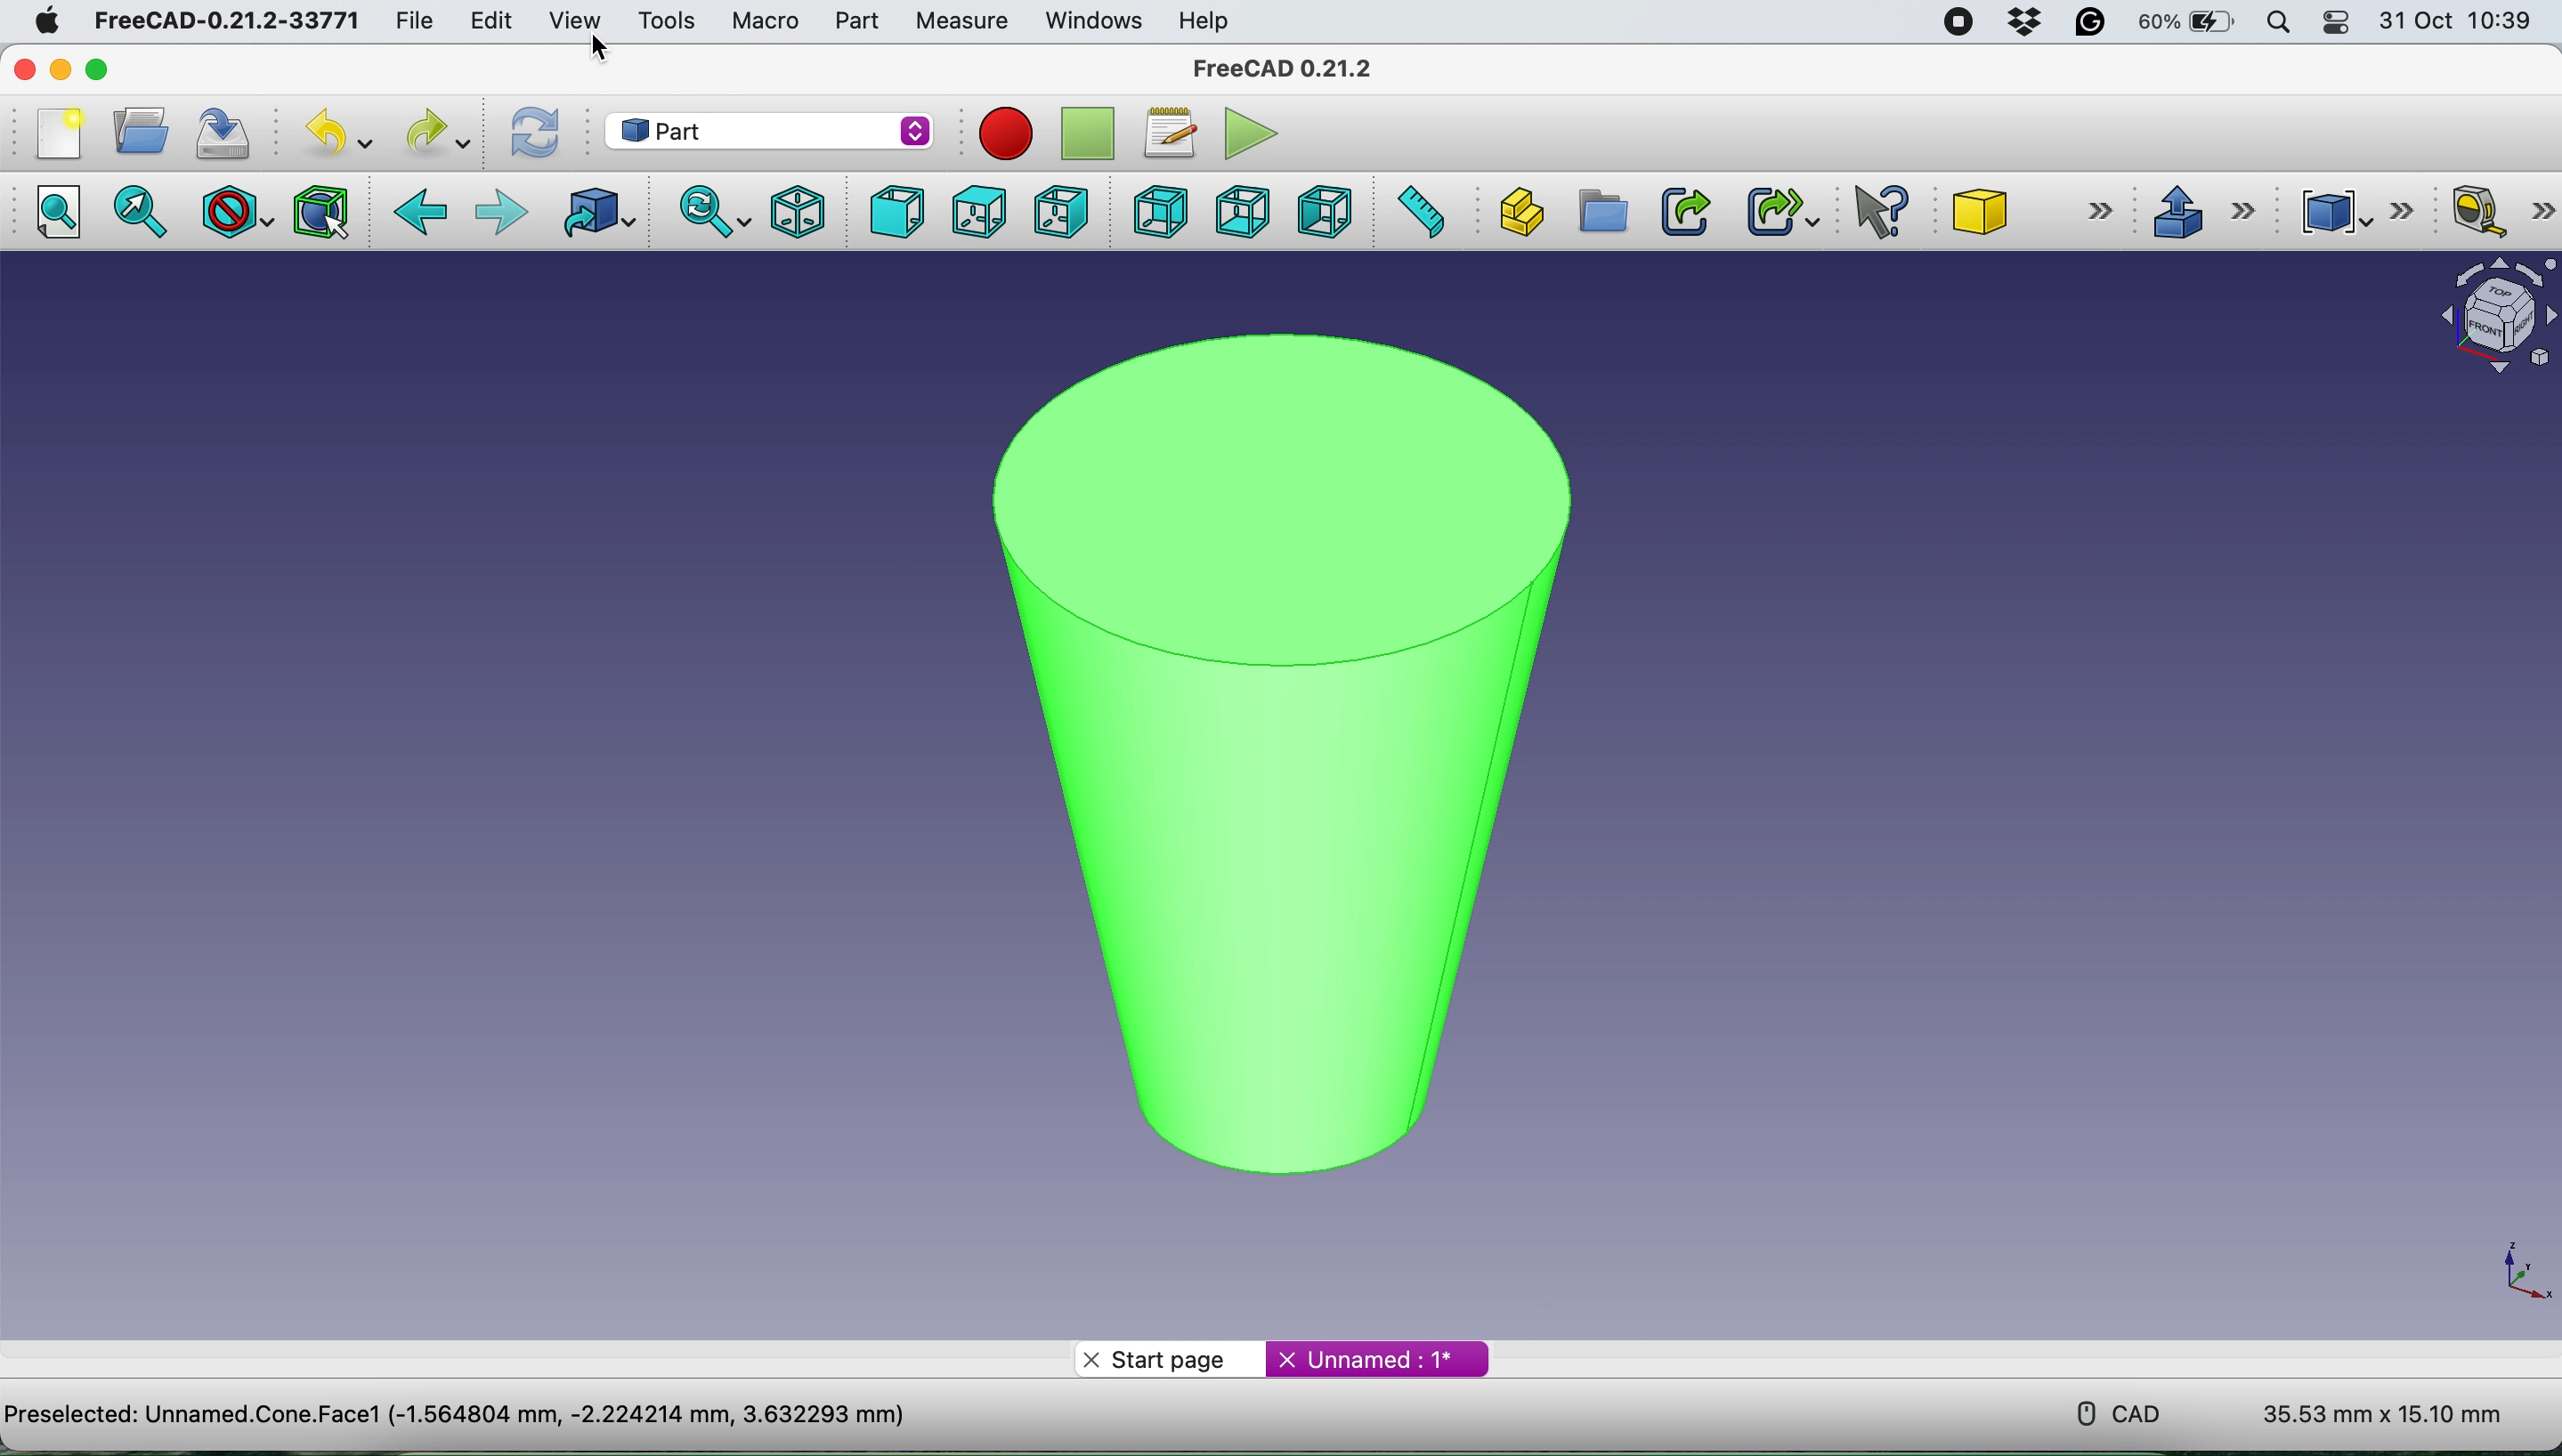 Image resolution: width=2562 pixels, height=1456 pixels. Describe the element at coordinates (1245, 133) in the screenshot. I see `execute macros` at that location.